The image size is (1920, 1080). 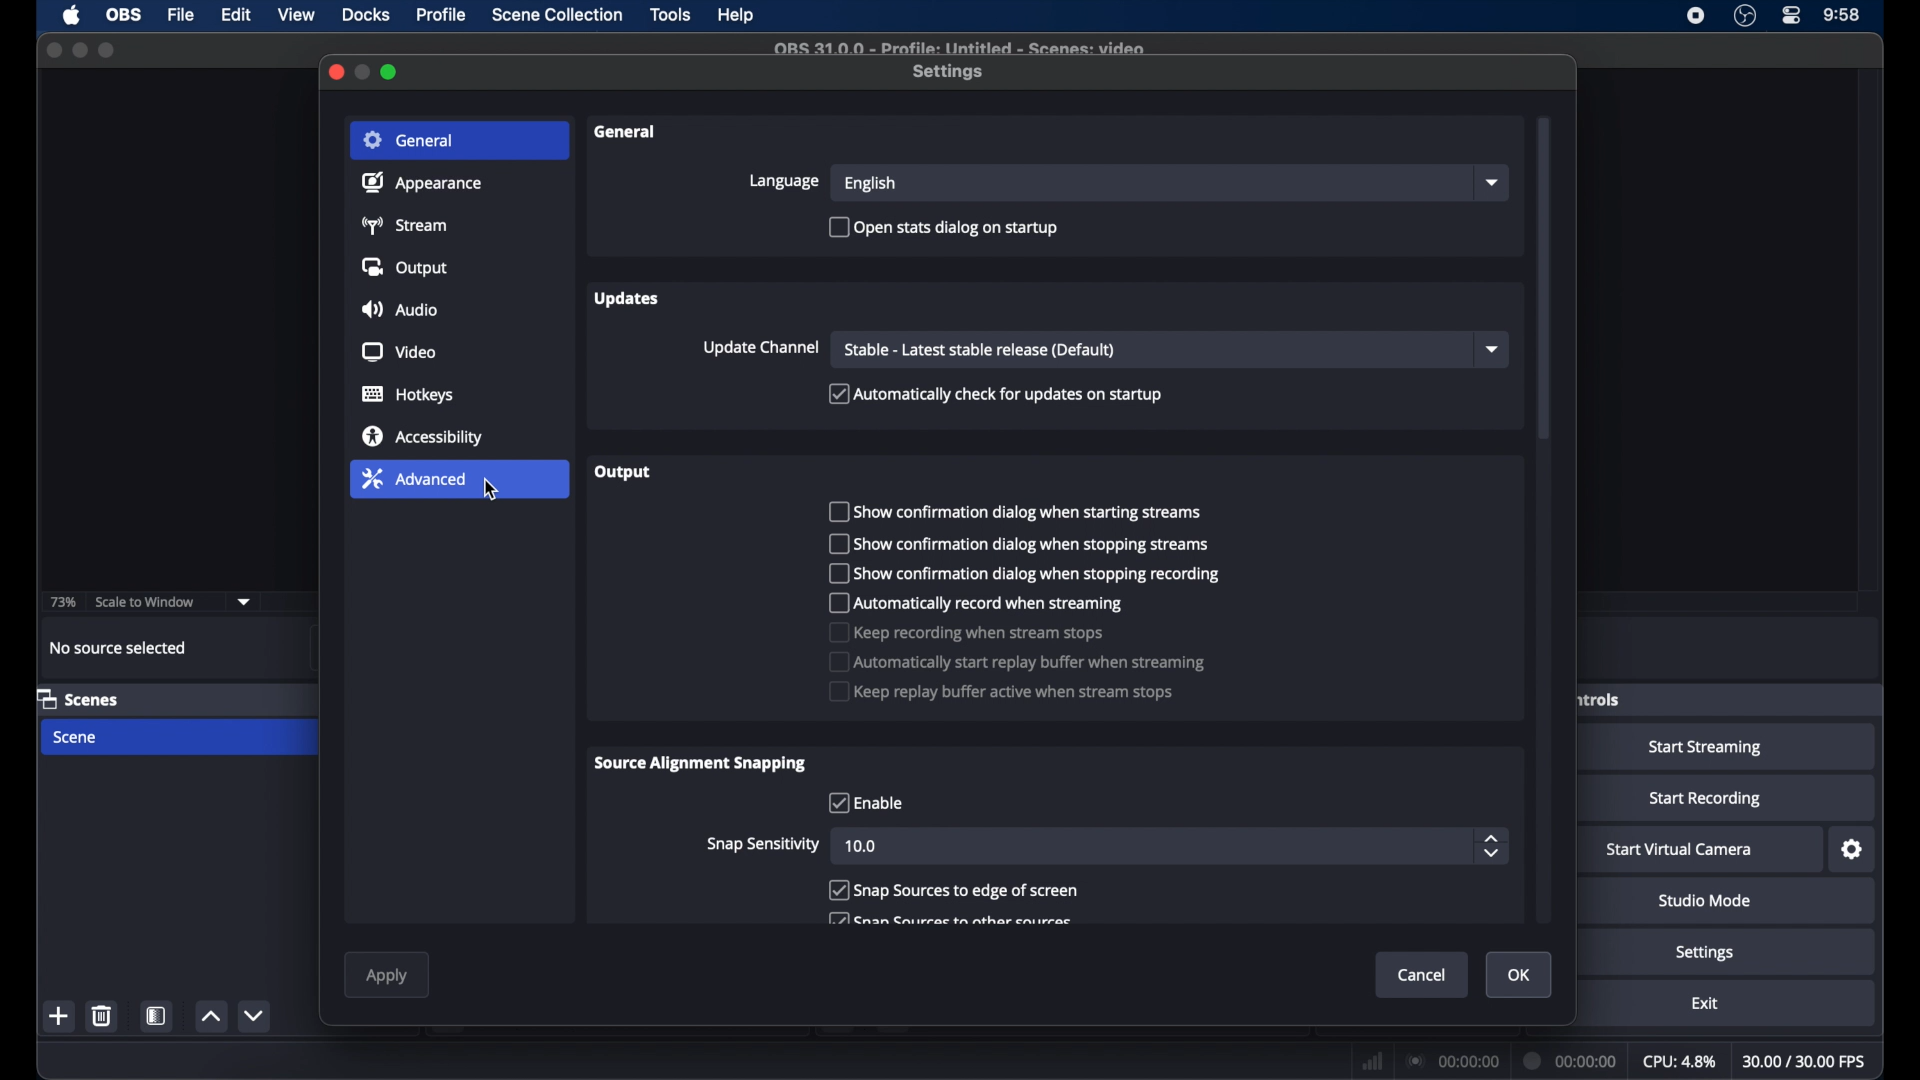 What do you see at coordinates (335, 72) in the screenshot?
I see `close` at bounding box center [335, 72].